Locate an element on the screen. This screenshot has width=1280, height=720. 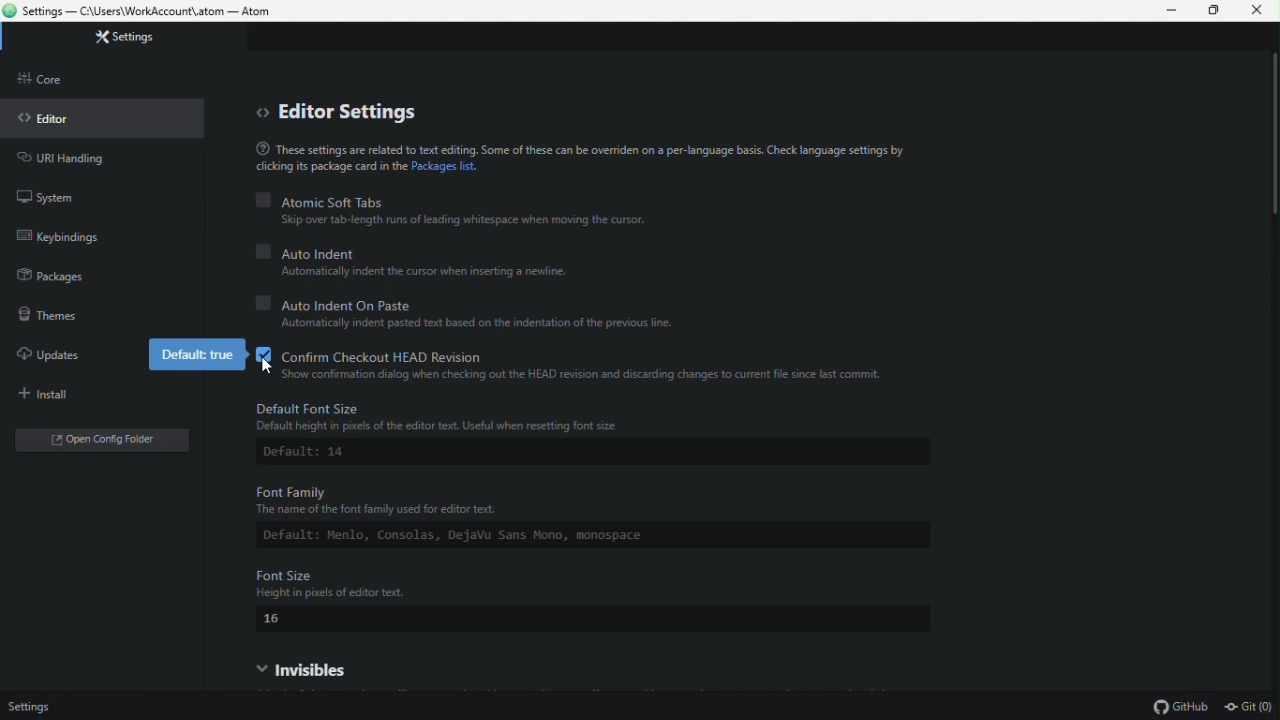
Key binding is located at coordinates (69, 238).